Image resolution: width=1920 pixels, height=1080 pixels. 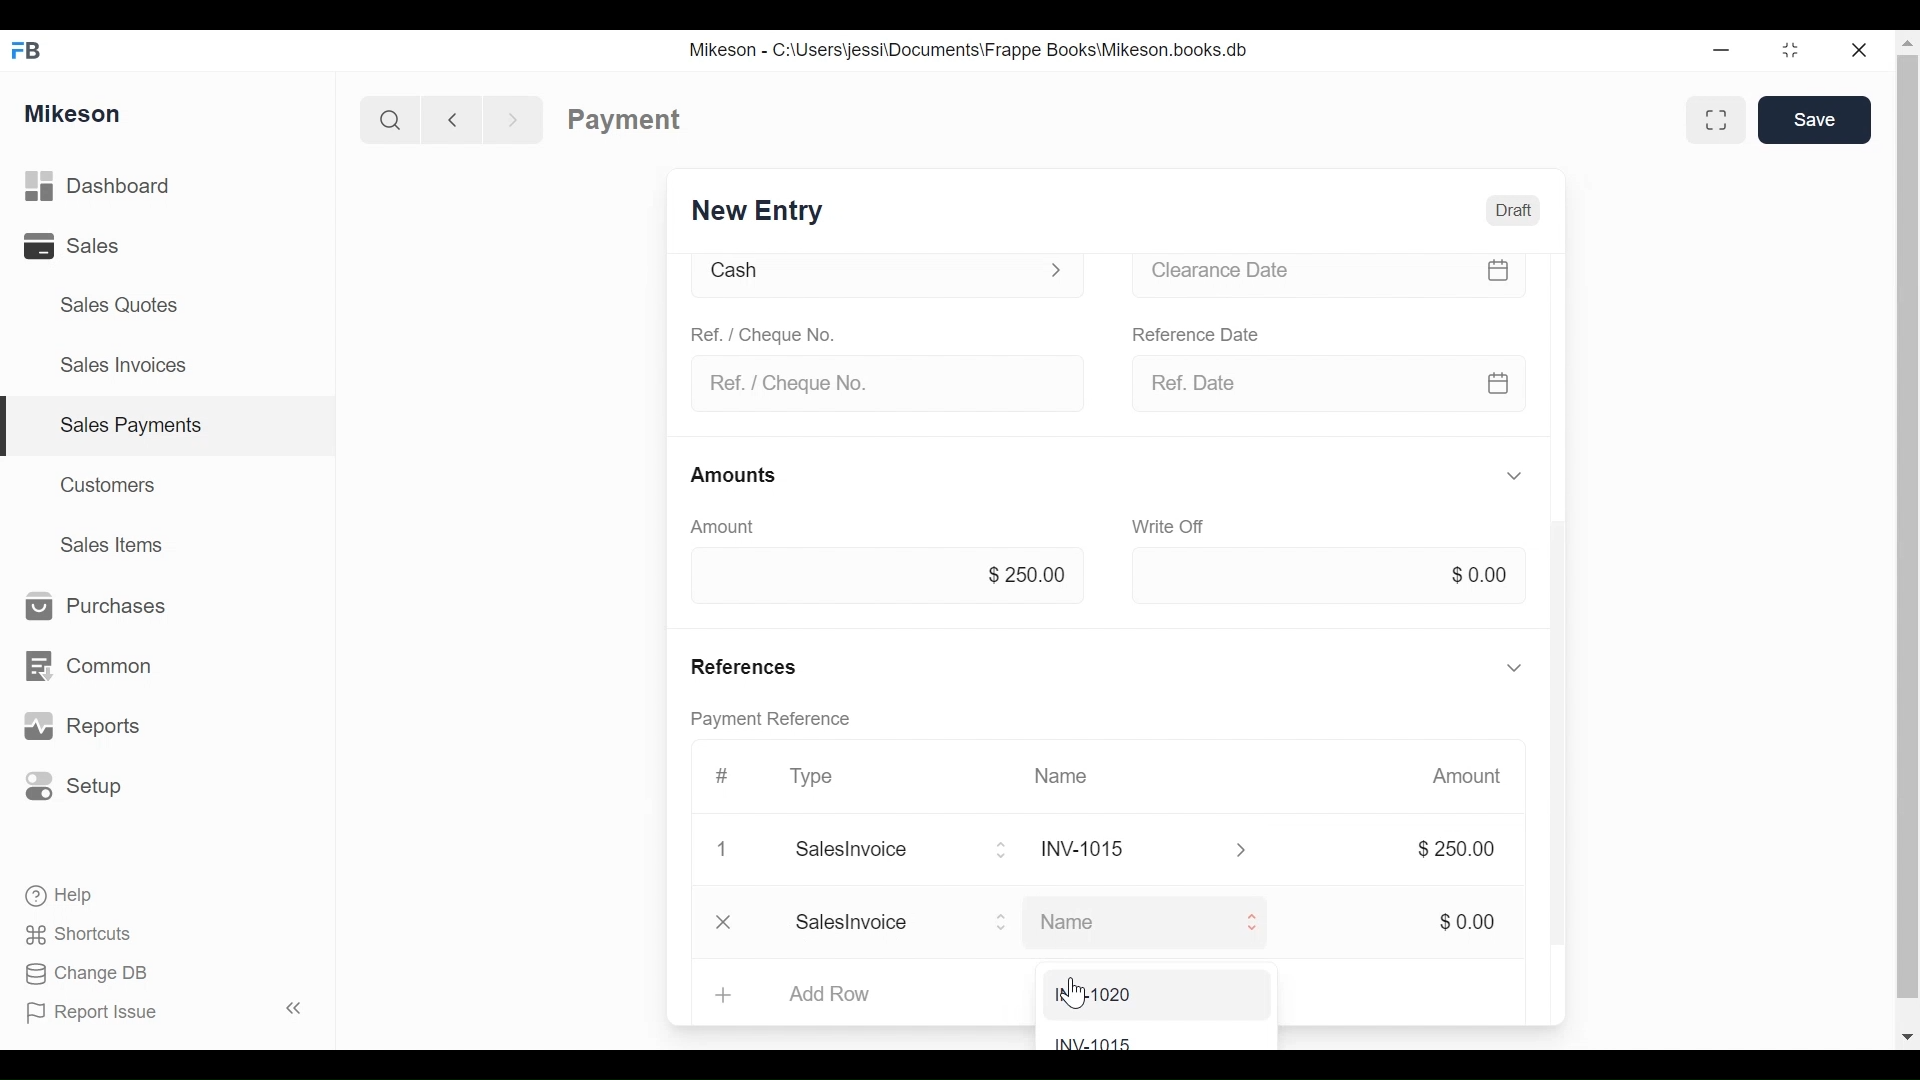 What do you see at coordinates (732, 528) in the screenshot?
I see `Amount` at bounding box center [732, 528].